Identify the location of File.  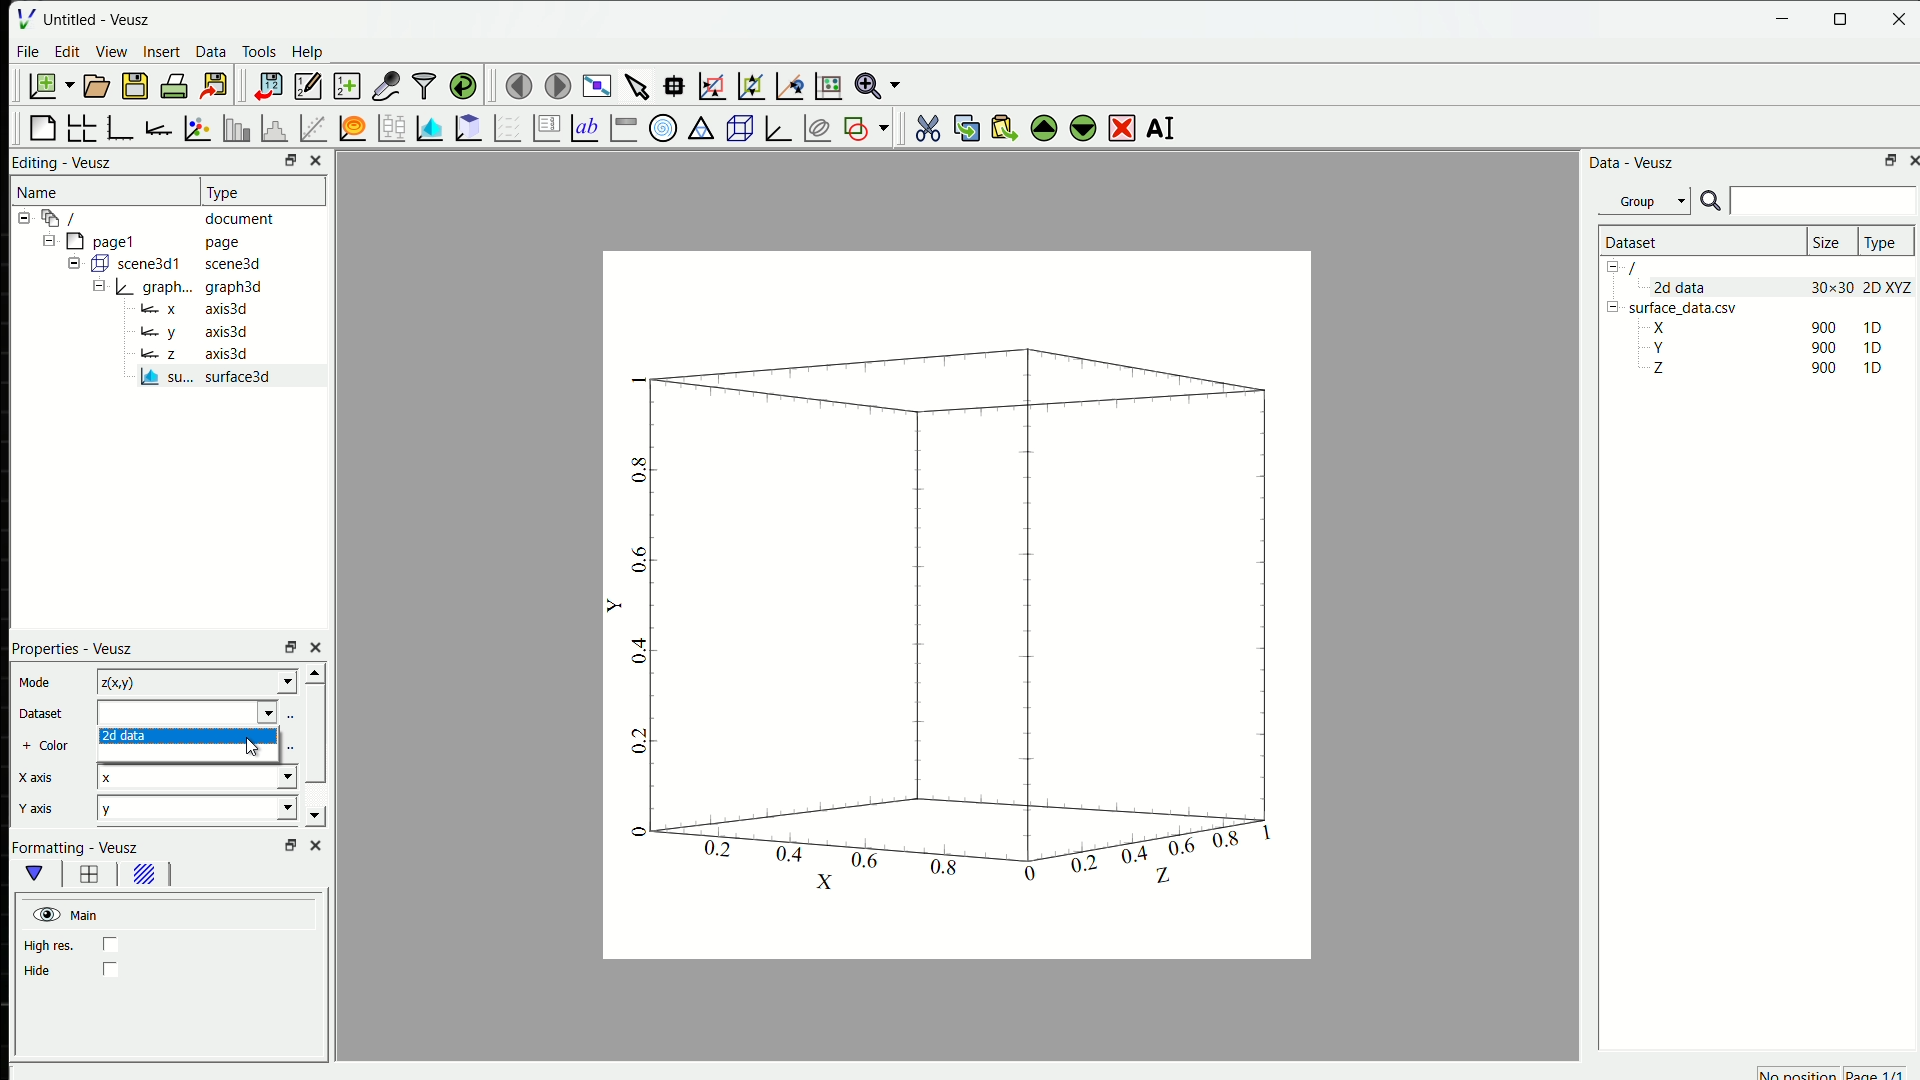
(29, 51).